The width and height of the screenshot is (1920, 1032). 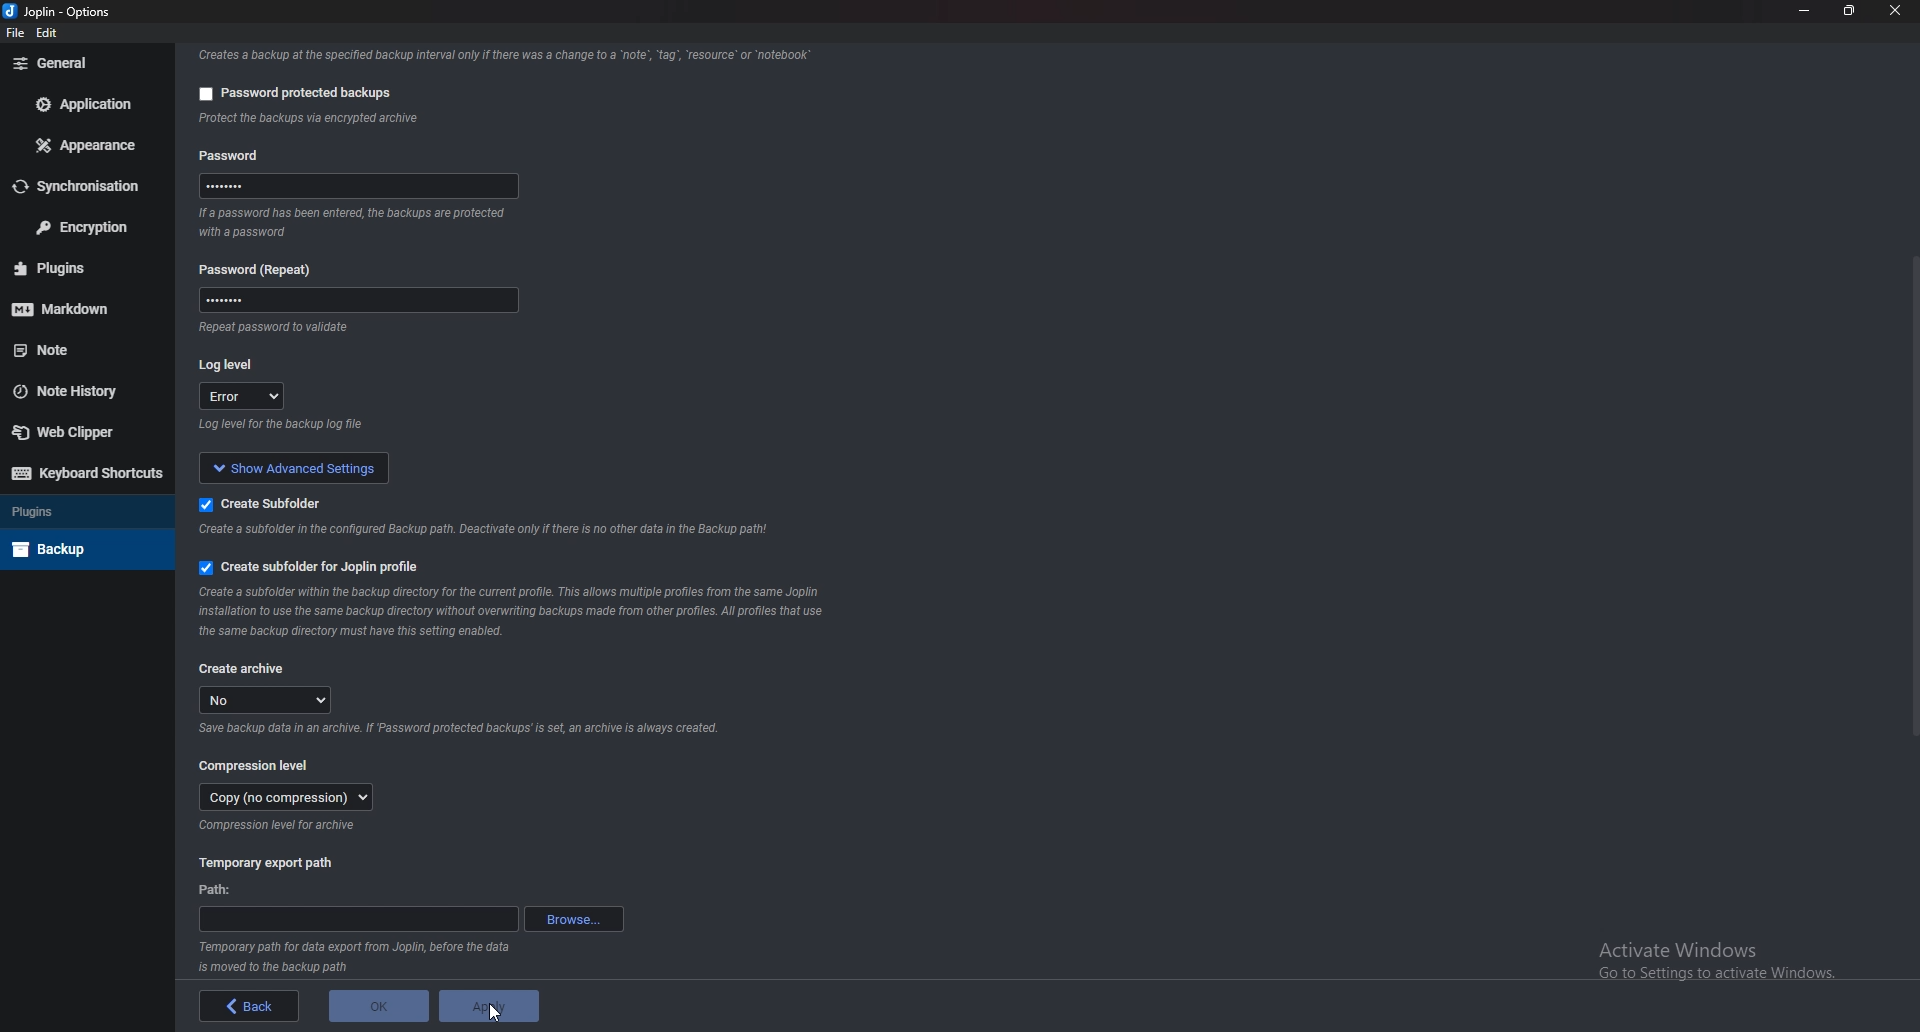 What do you see at coordinates (516, 611) in the screenshot?
I see `Info` at bounding box center [516, 611].